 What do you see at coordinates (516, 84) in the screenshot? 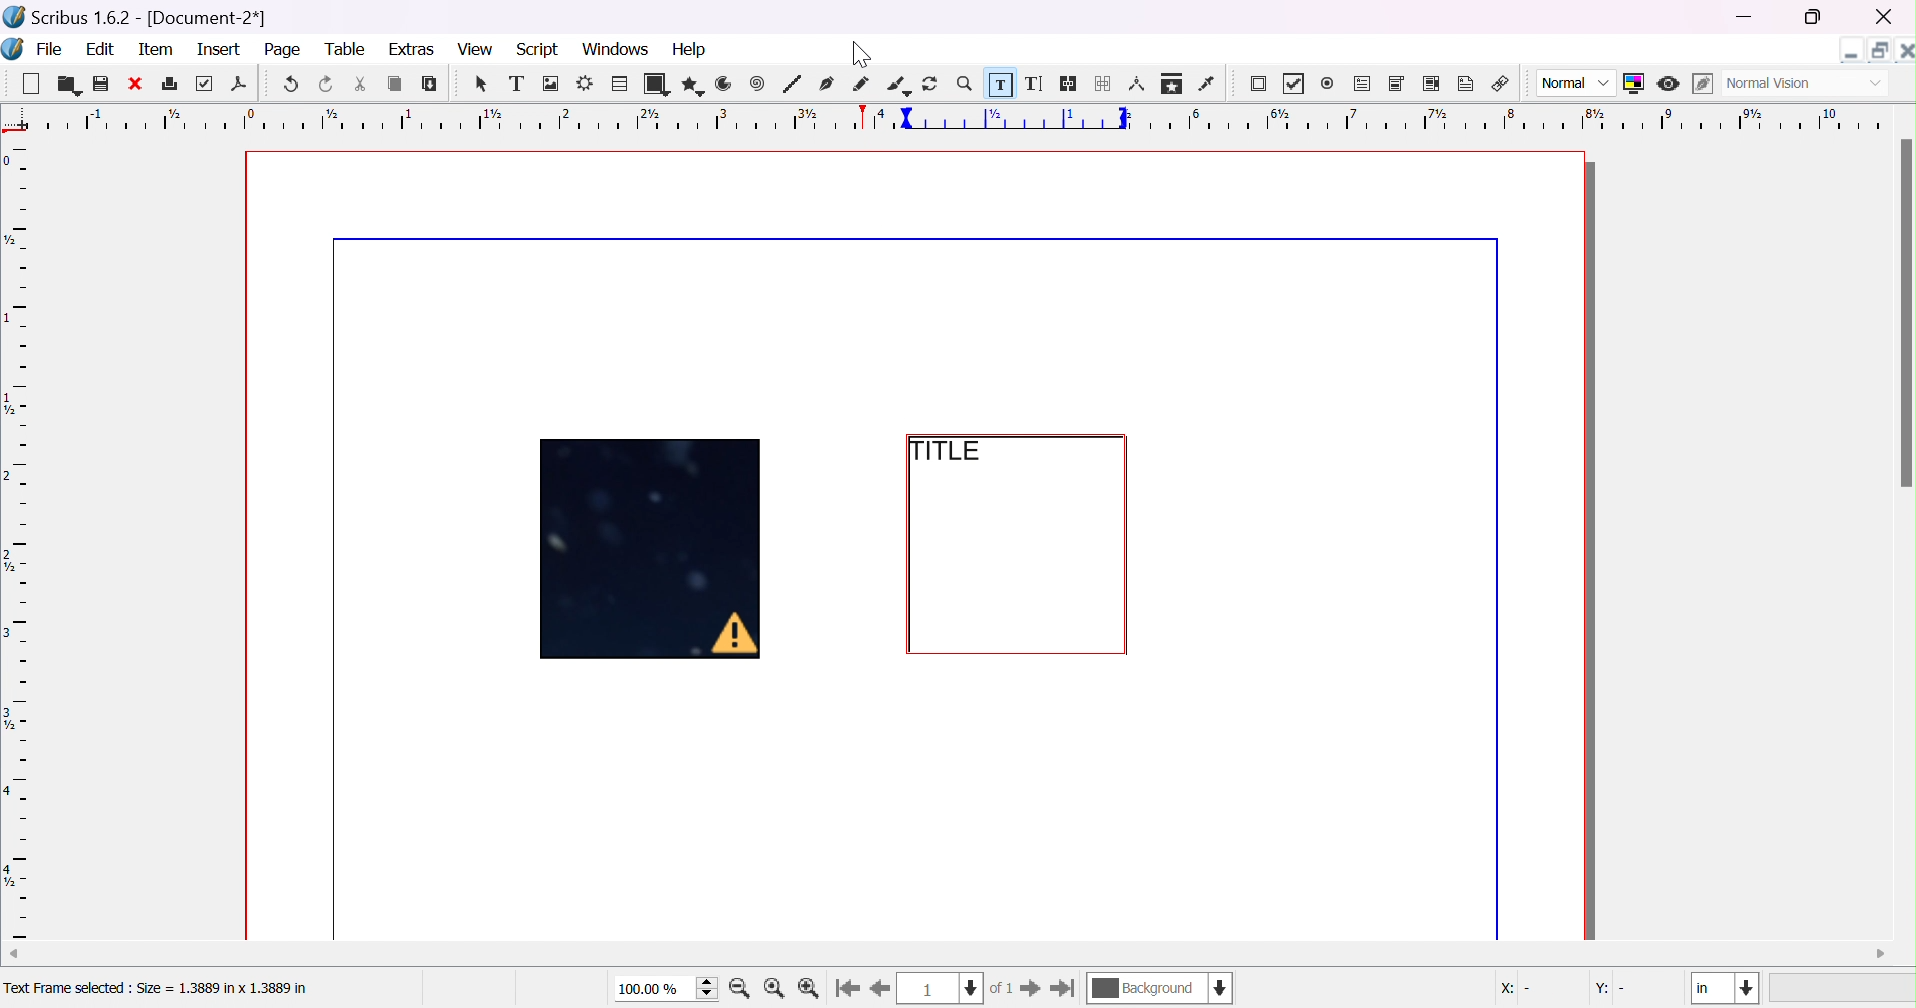
I see `text frame` at bounding box center [516, 84].